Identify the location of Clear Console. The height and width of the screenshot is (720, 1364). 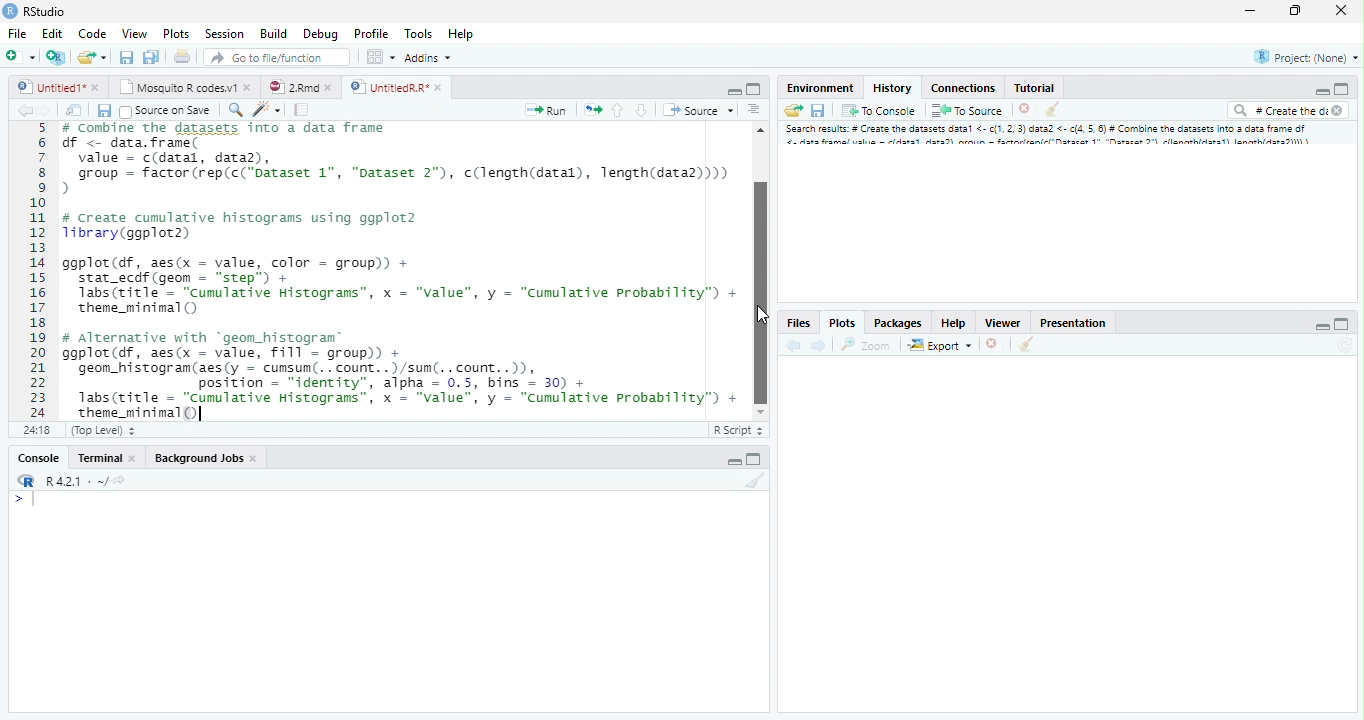
(760, 483).